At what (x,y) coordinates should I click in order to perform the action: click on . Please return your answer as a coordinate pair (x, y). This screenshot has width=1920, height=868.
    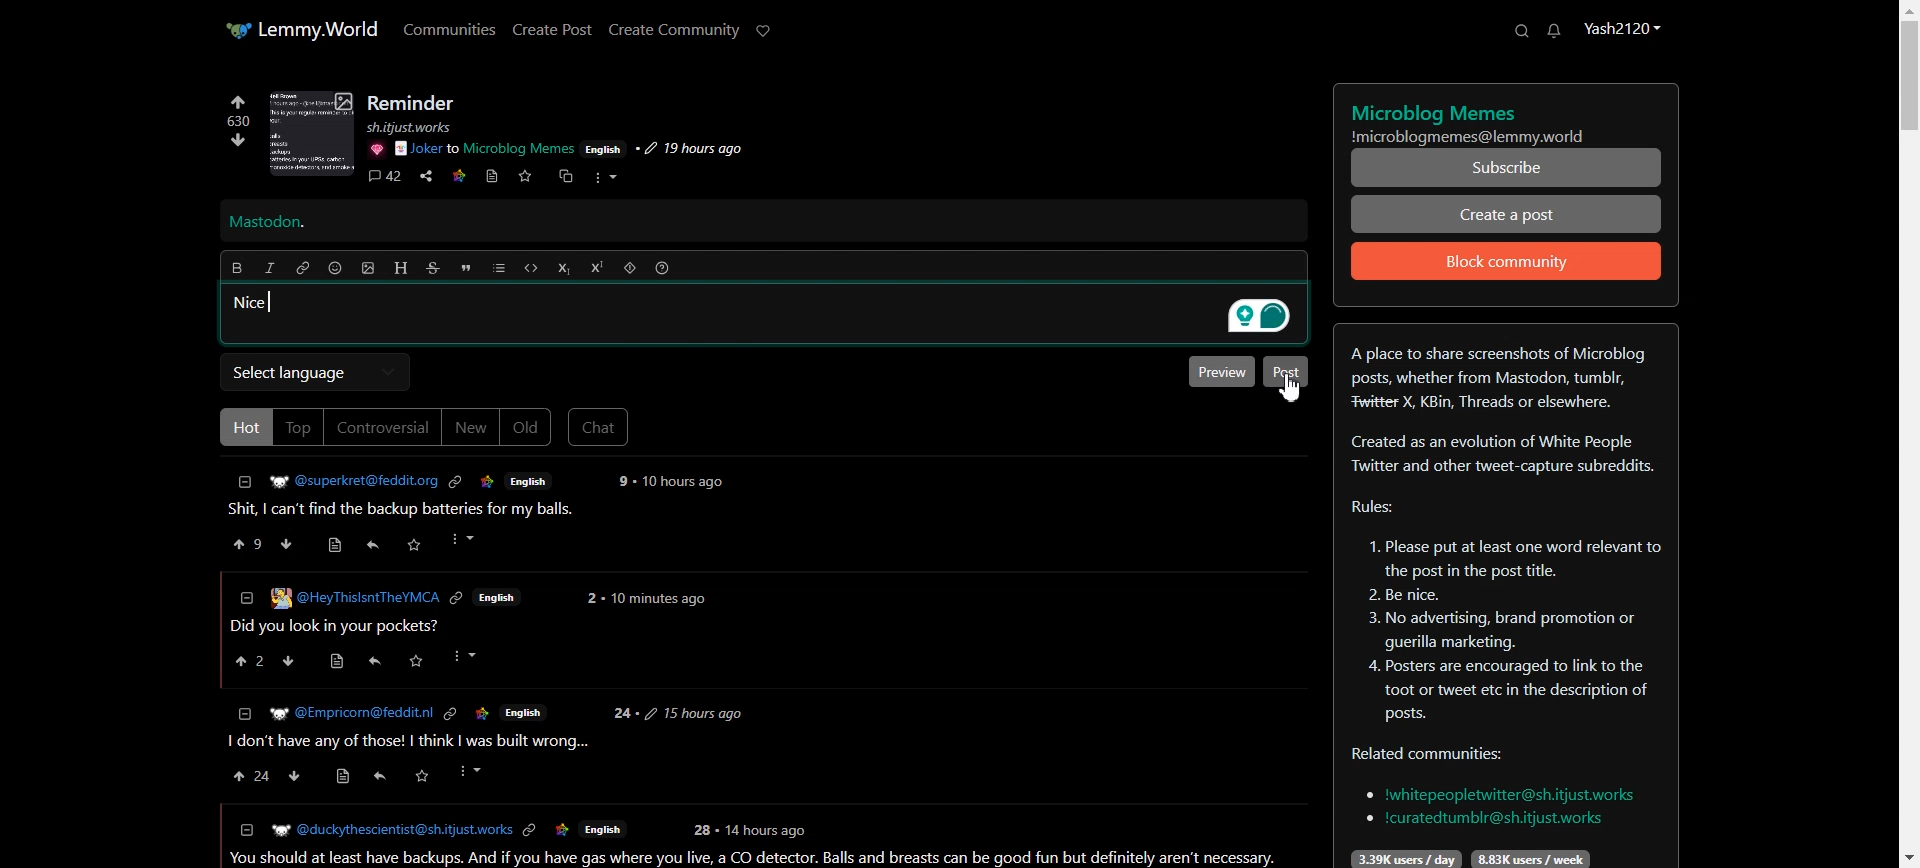
    Looking at the image, I should click on (417, 662).